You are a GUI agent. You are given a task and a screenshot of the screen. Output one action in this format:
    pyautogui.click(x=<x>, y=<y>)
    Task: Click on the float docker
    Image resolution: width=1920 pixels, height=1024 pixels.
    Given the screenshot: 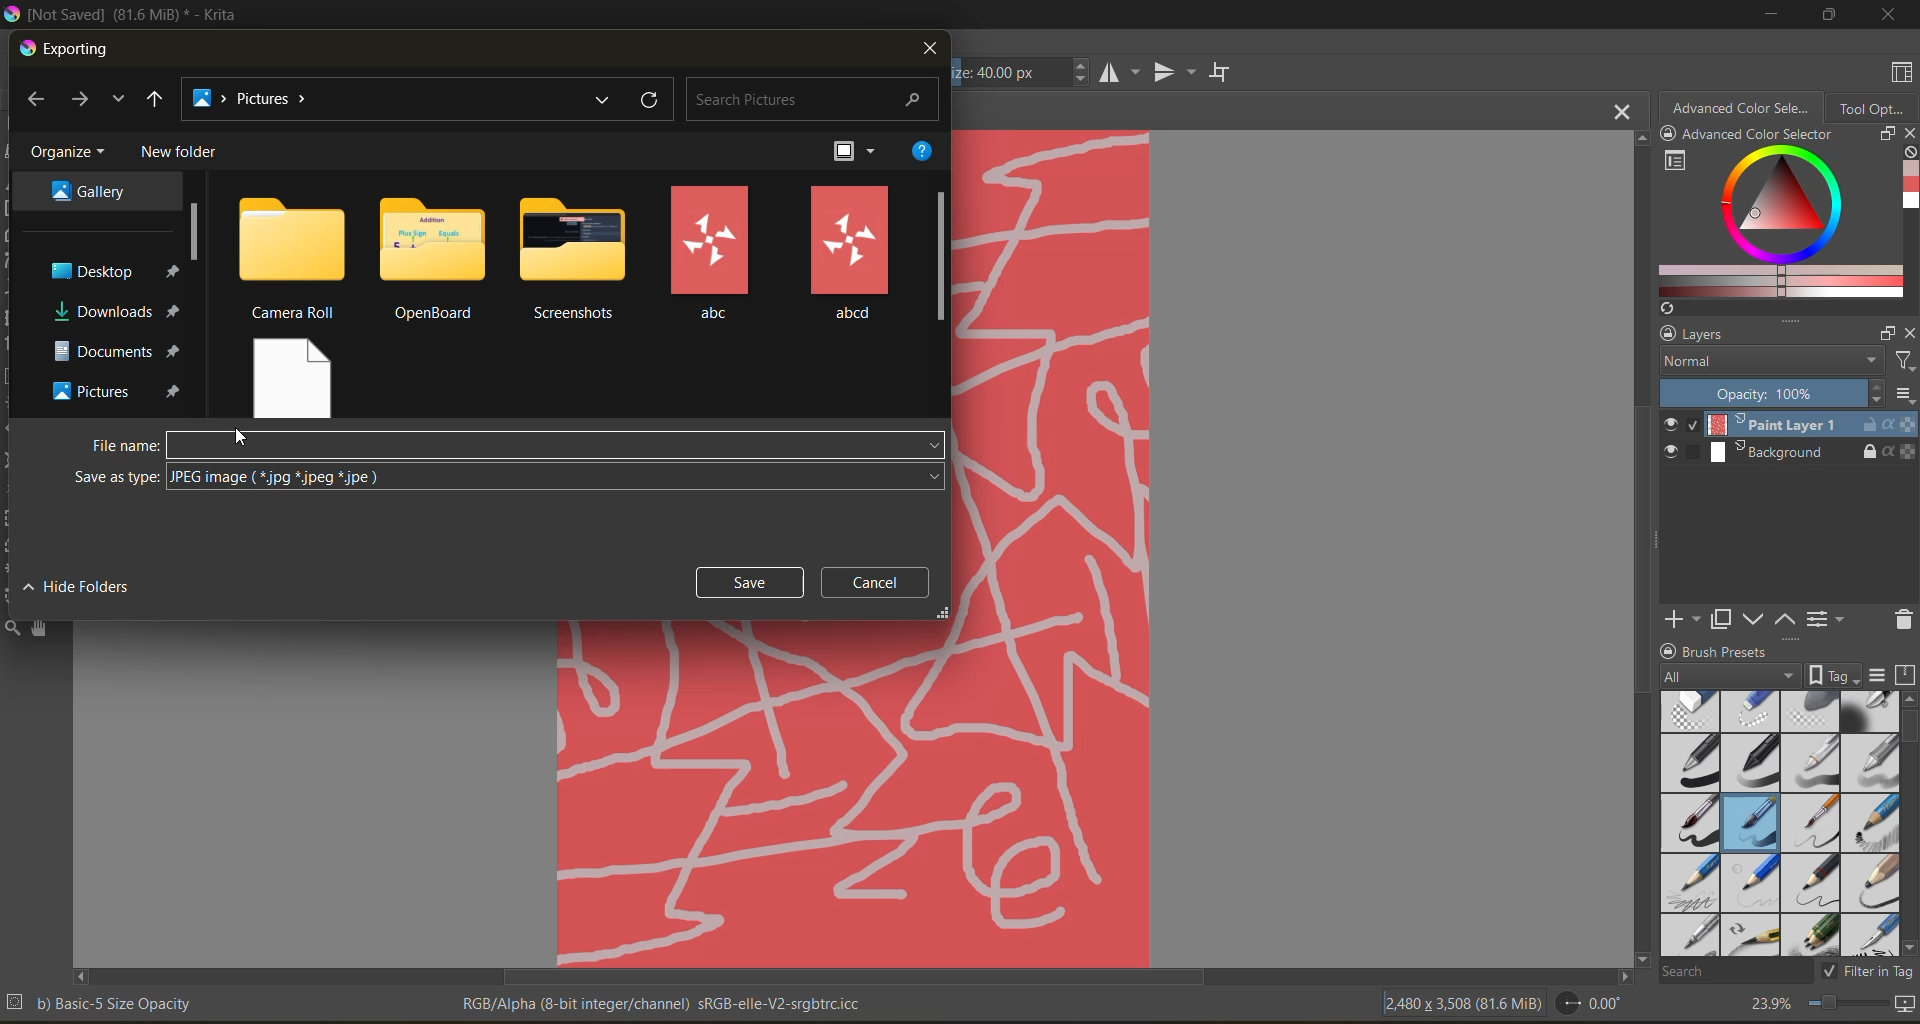 What is the action you would take?
    pyautogui.click(x=1887, y=334)
    